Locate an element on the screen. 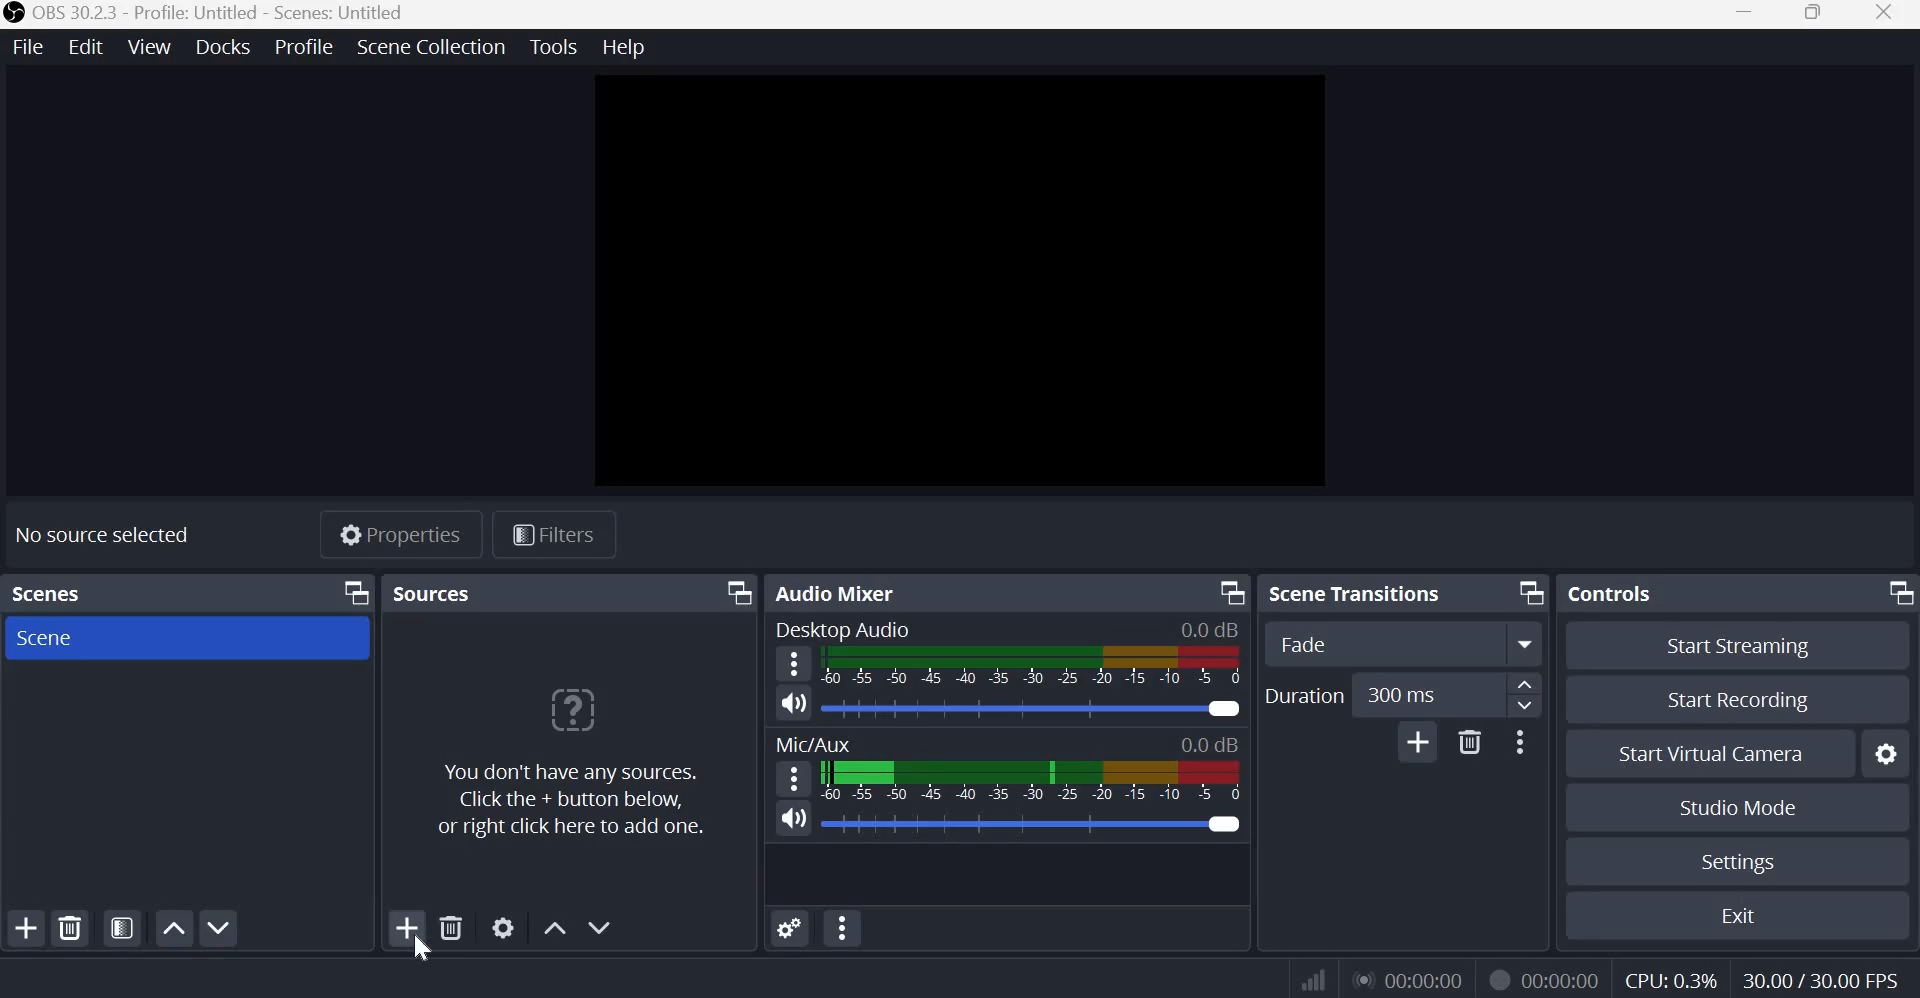 Image resolution: width=1920 pixels, height=998 pixels. Controls is located at coordinates (1615, 590).